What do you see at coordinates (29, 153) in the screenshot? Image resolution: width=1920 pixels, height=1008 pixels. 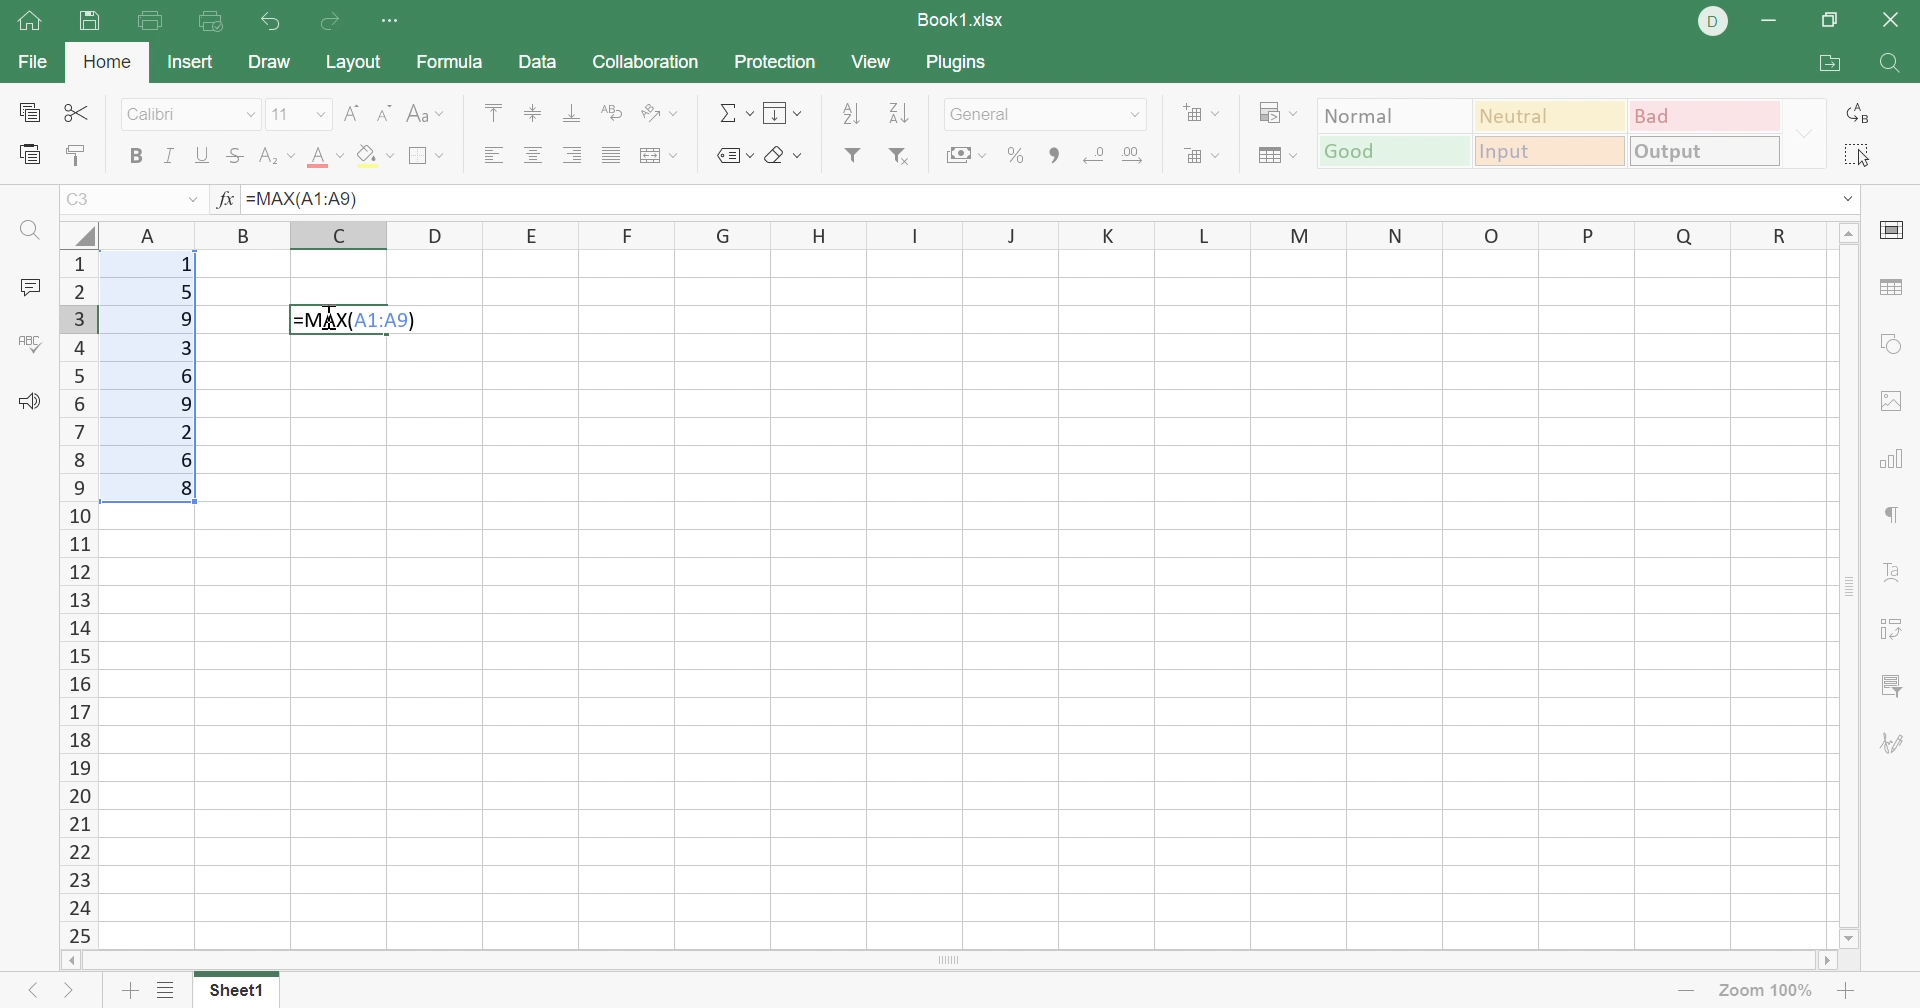 I see `Paste` at bounding box center [29, 153].